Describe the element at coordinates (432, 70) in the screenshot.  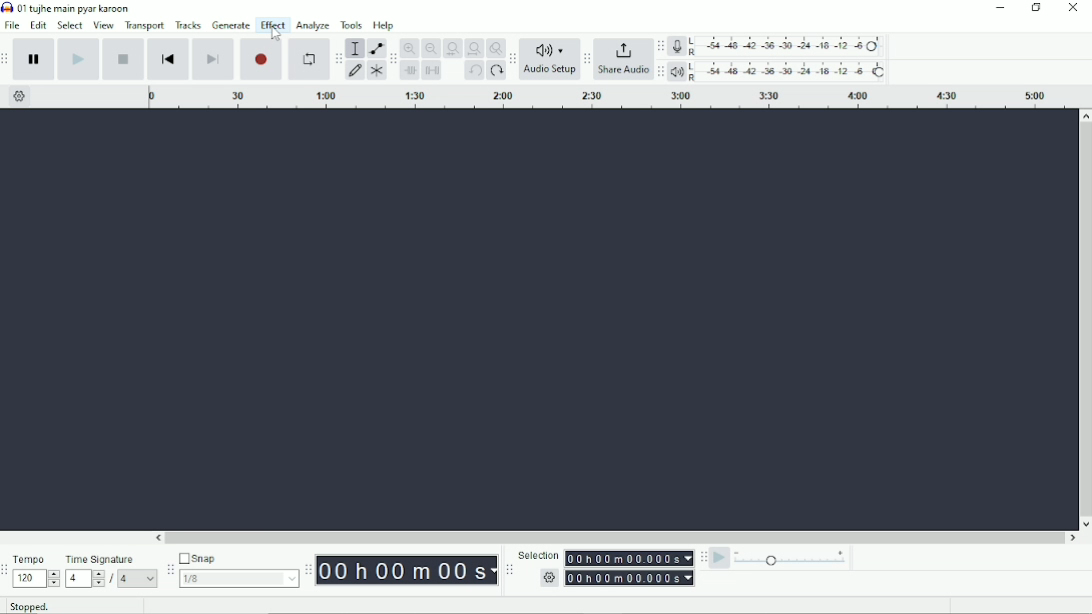
I see `Silence audio selection` at that location.